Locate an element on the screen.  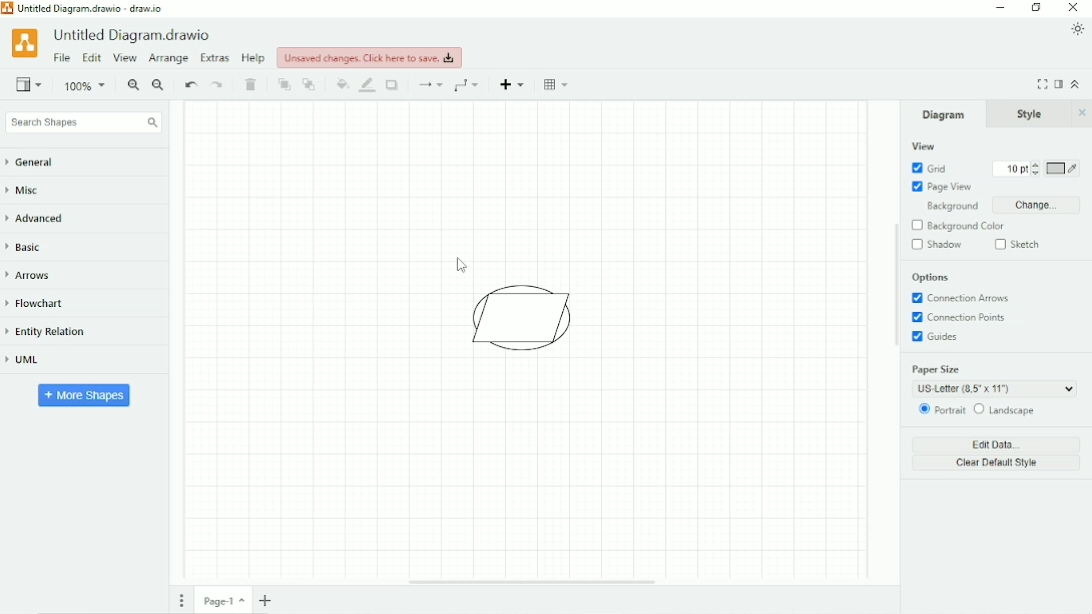
Collapse/Expand is located at coordinates (1076, 83).